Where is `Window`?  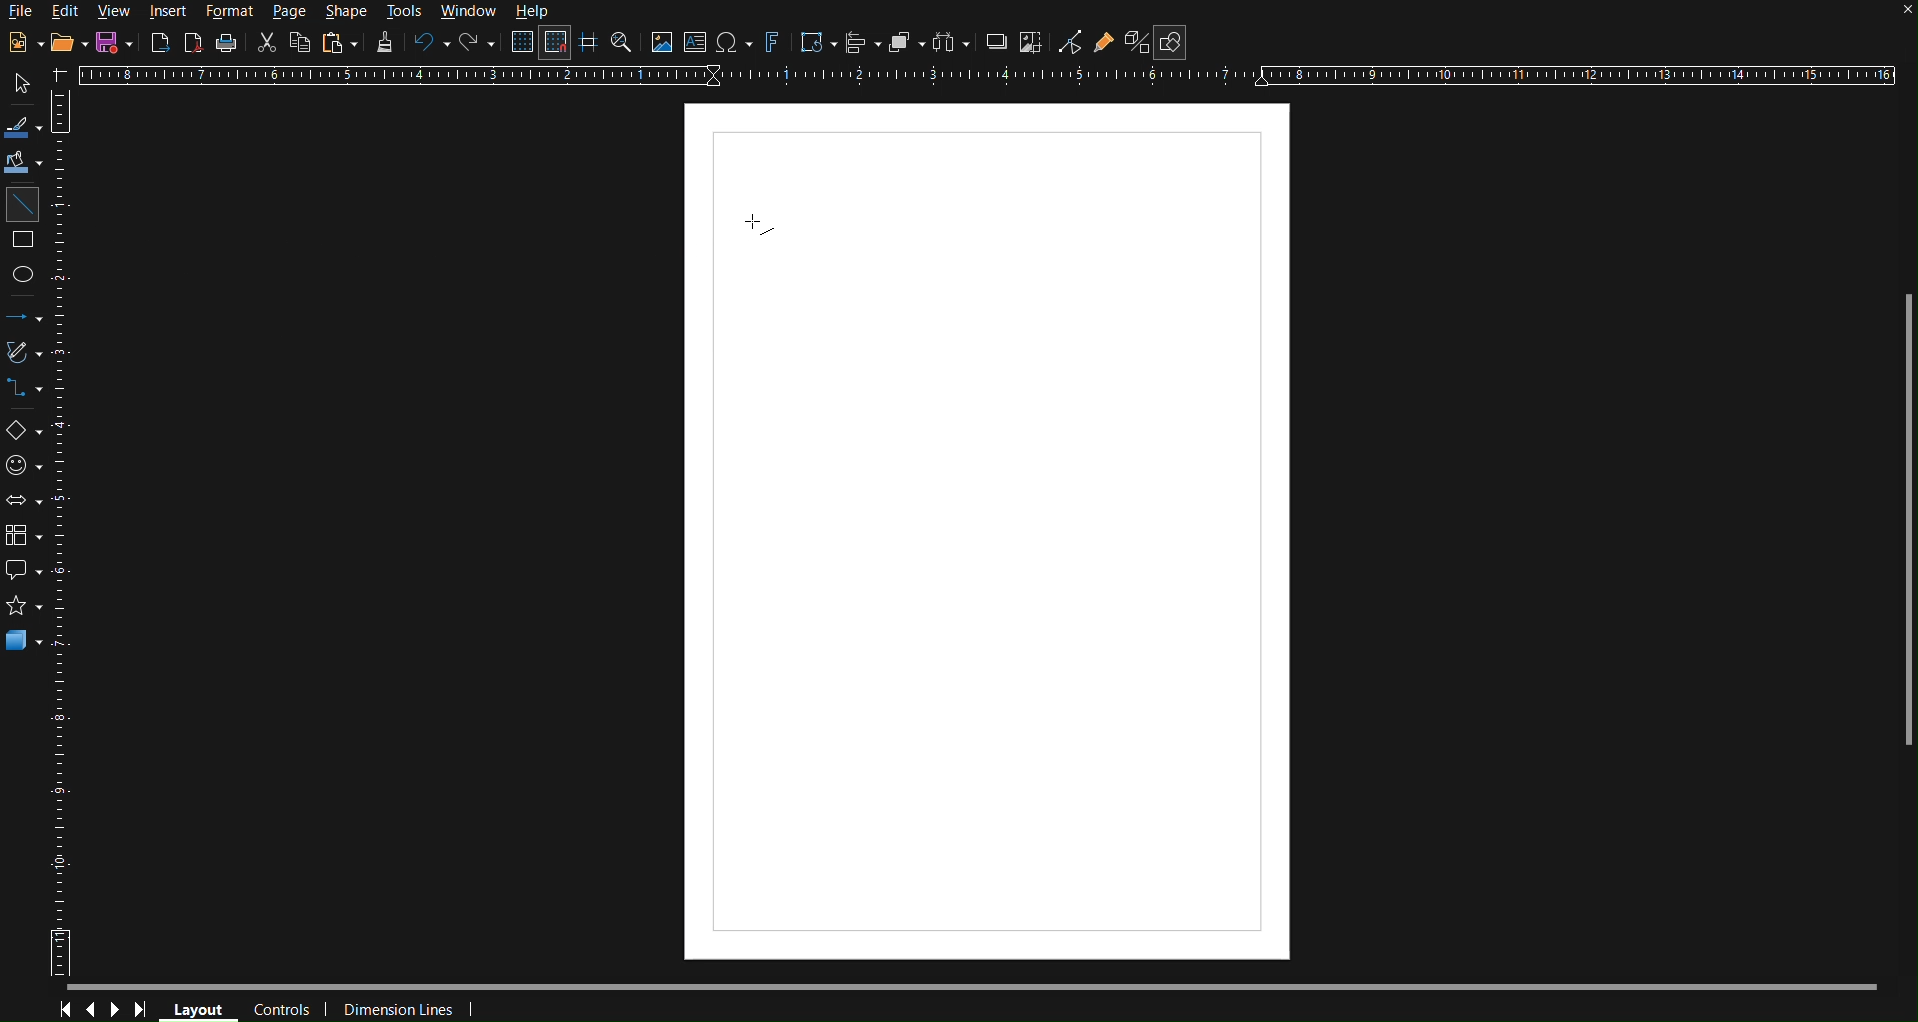
Window is located at coordinates (467, 12).